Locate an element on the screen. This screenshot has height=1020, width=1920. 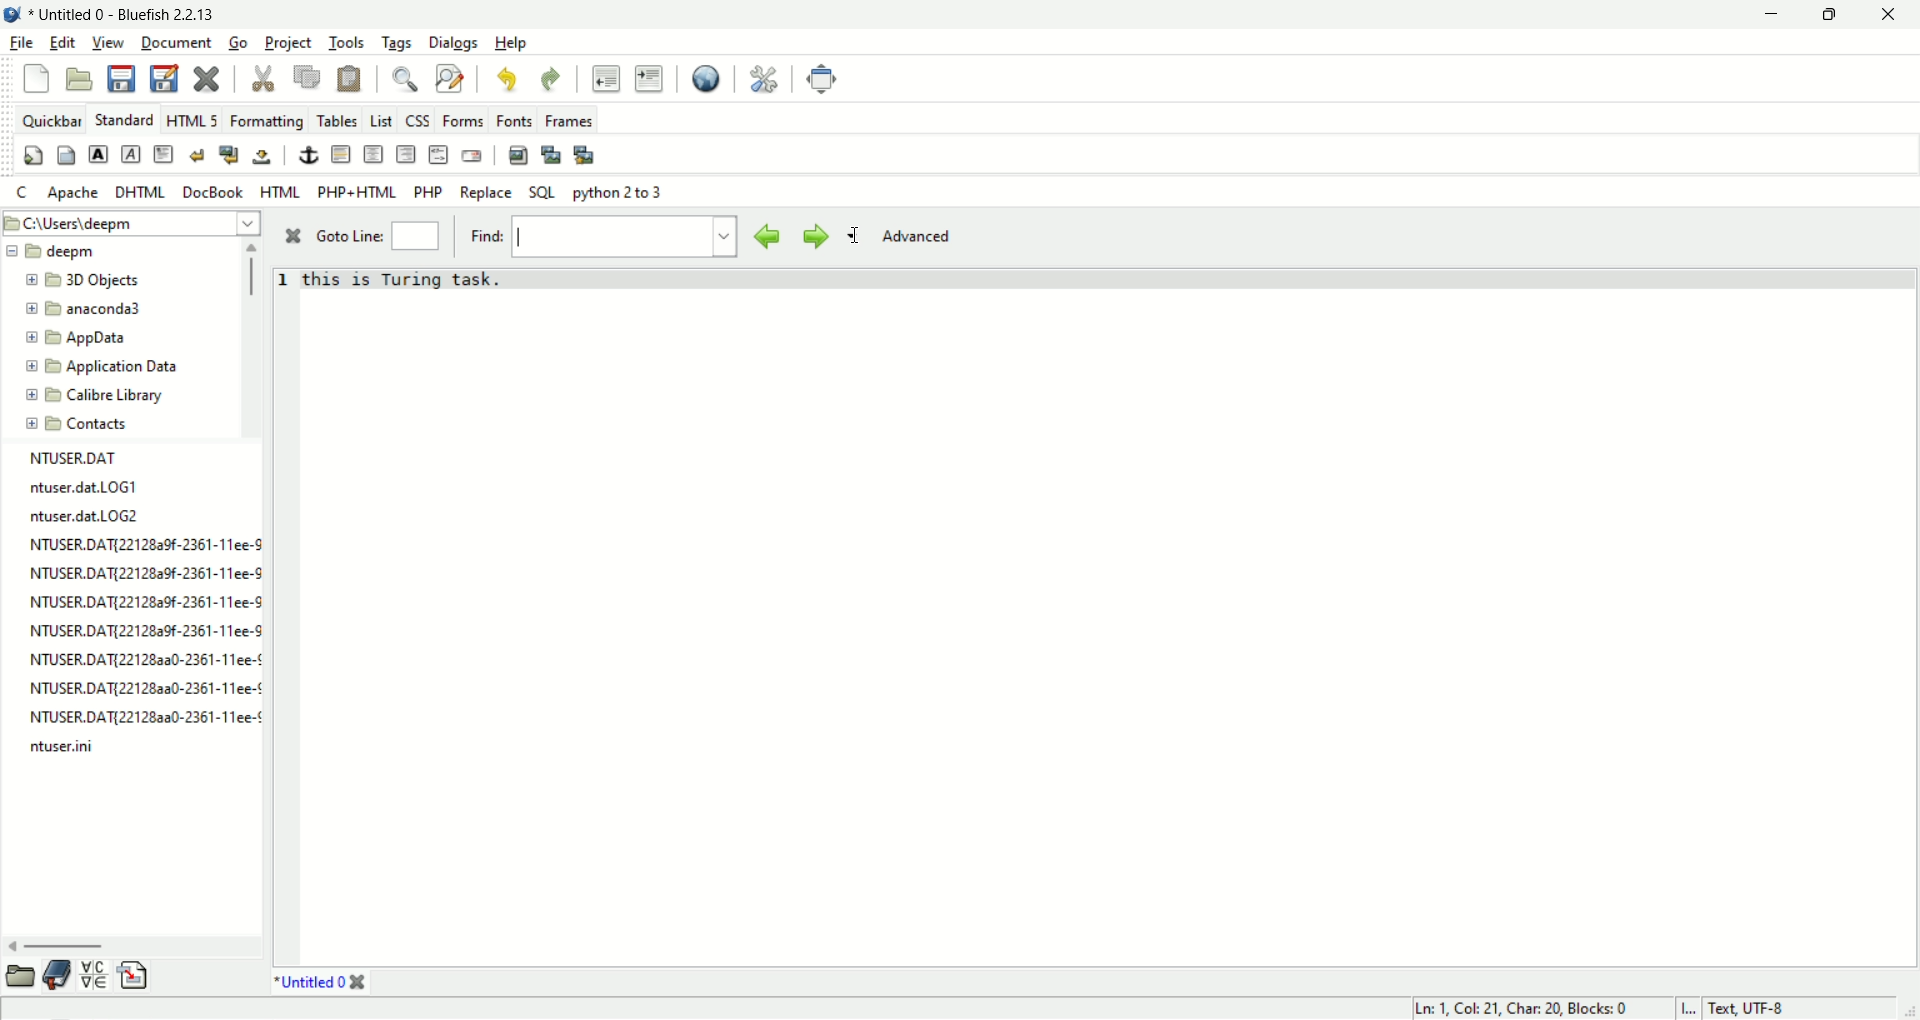
ntuser.dat.LOG1 is located at coordinates (72, 487).